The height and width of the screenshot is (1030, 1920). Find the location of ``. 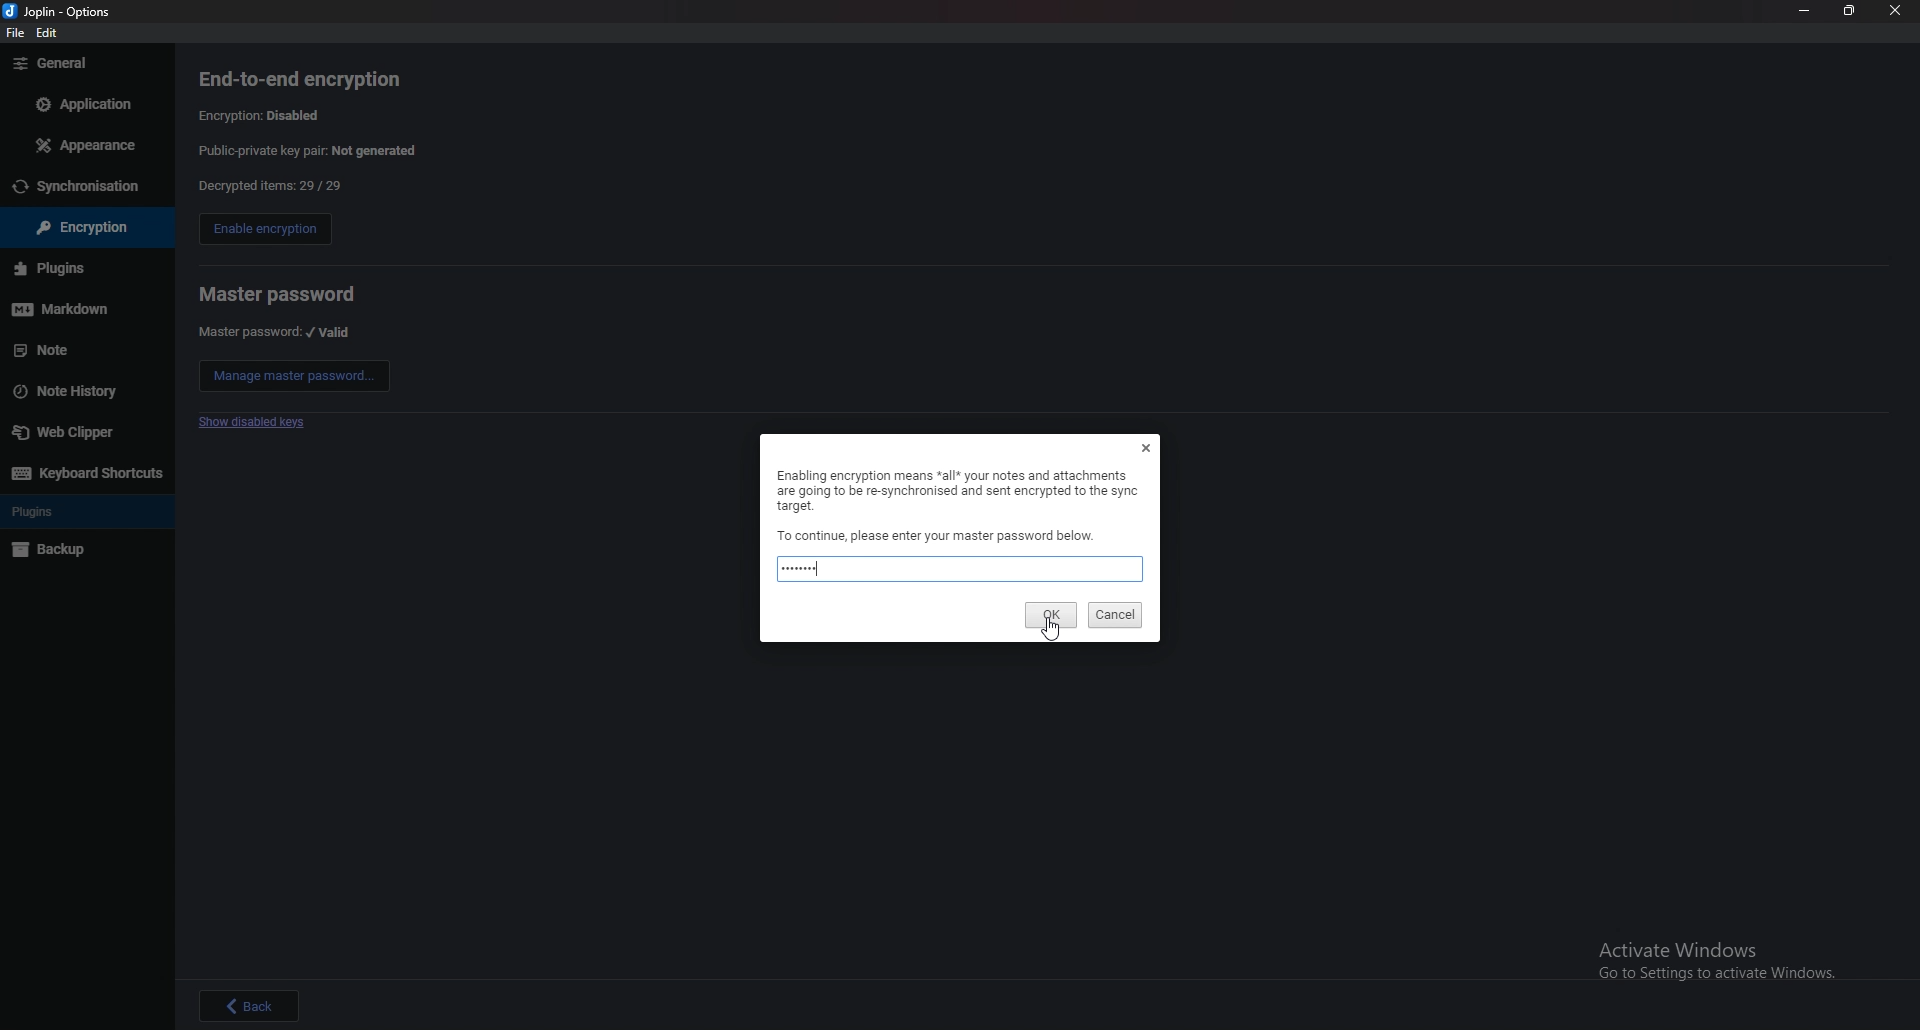

 is located at coordinates (84, 103).